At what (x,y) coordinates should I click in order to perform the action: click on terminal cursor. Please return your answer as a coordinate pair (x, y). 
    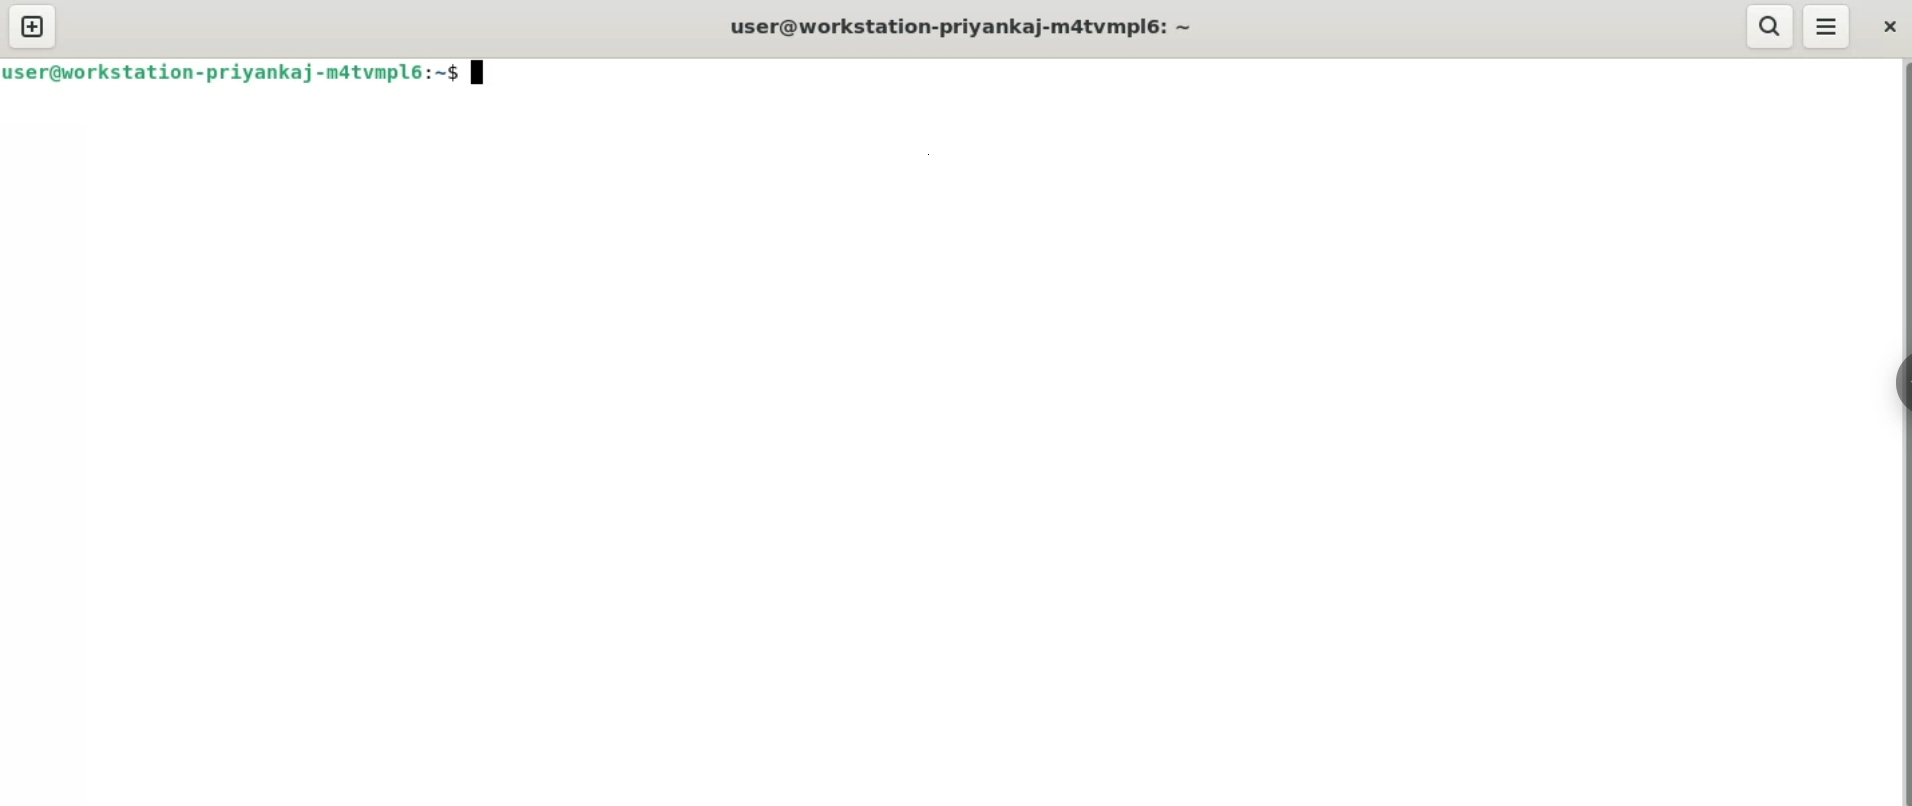
    Looking at the image, I should click on (480, 71).